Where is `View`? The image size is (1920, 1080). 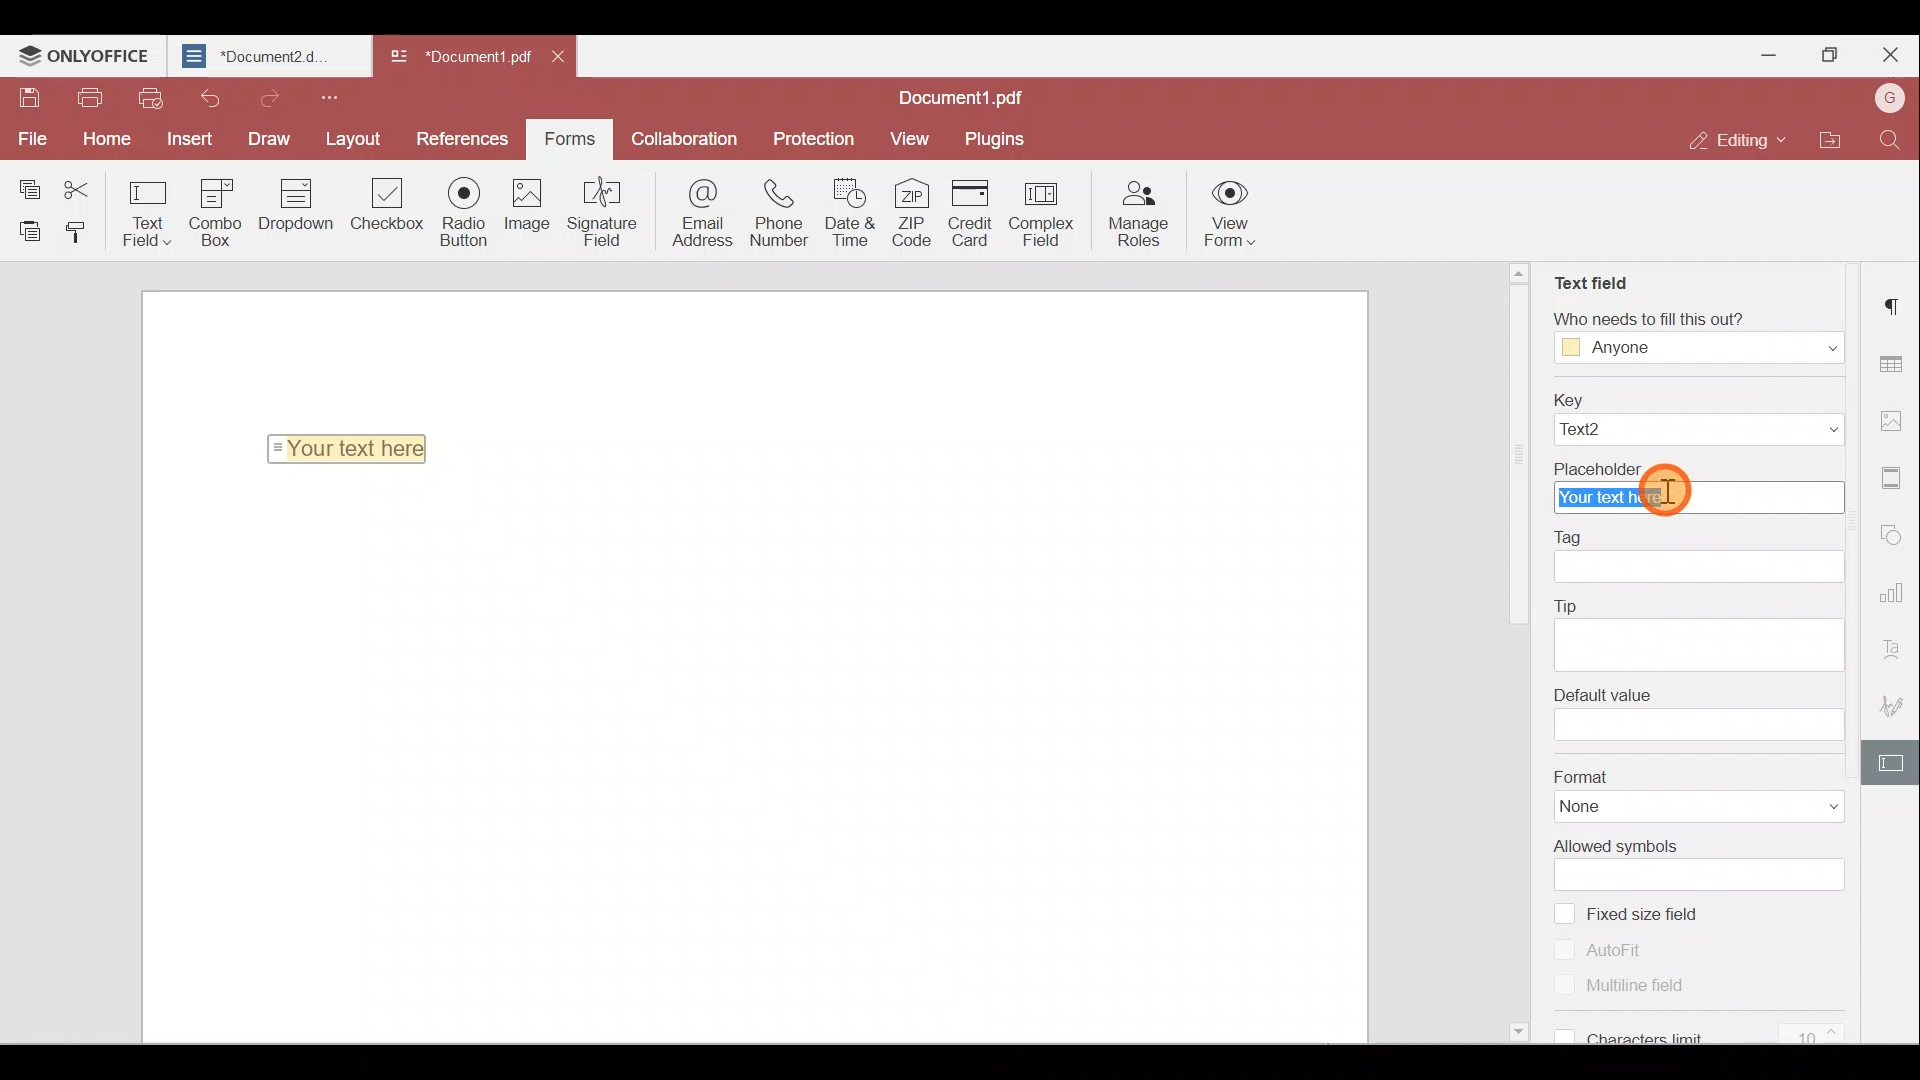
View is located at coordinates (911, 138).